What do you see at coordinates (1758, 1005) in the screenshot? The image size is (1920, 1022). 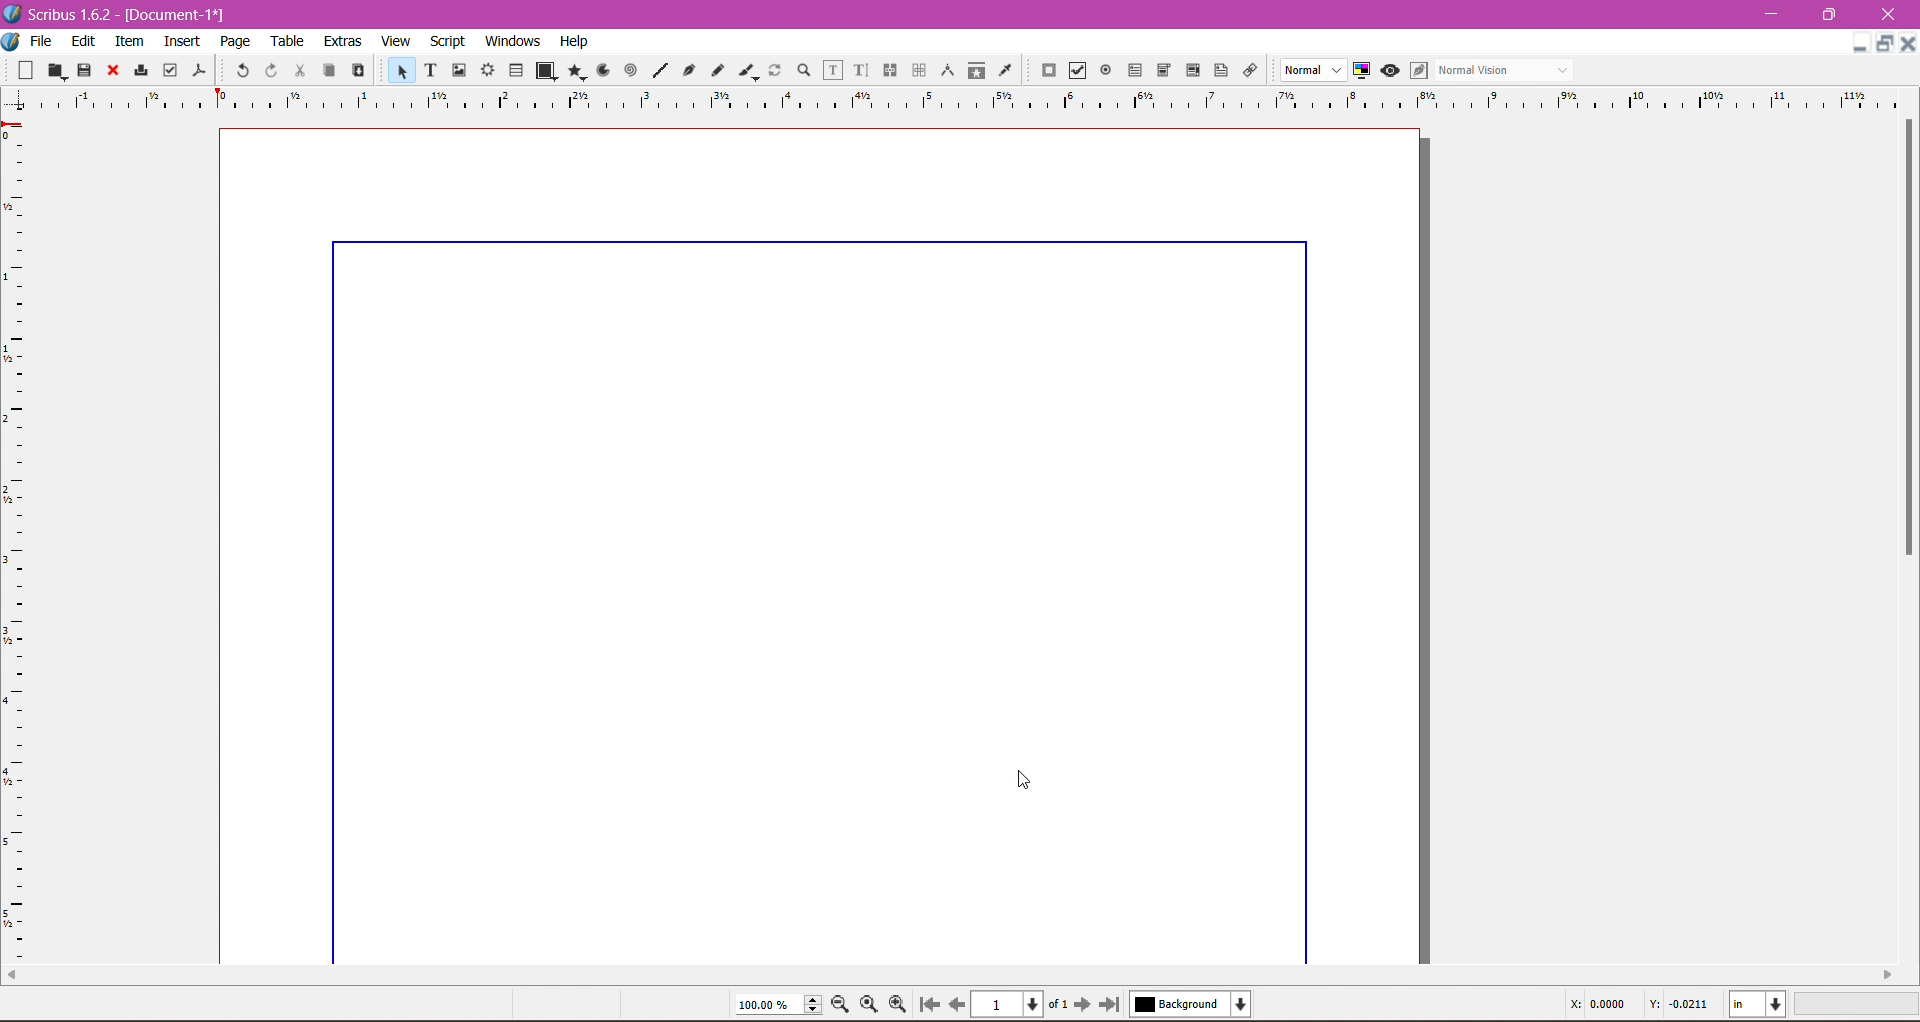 I see `Select the current unit` at bounding box center [1758, 1005].